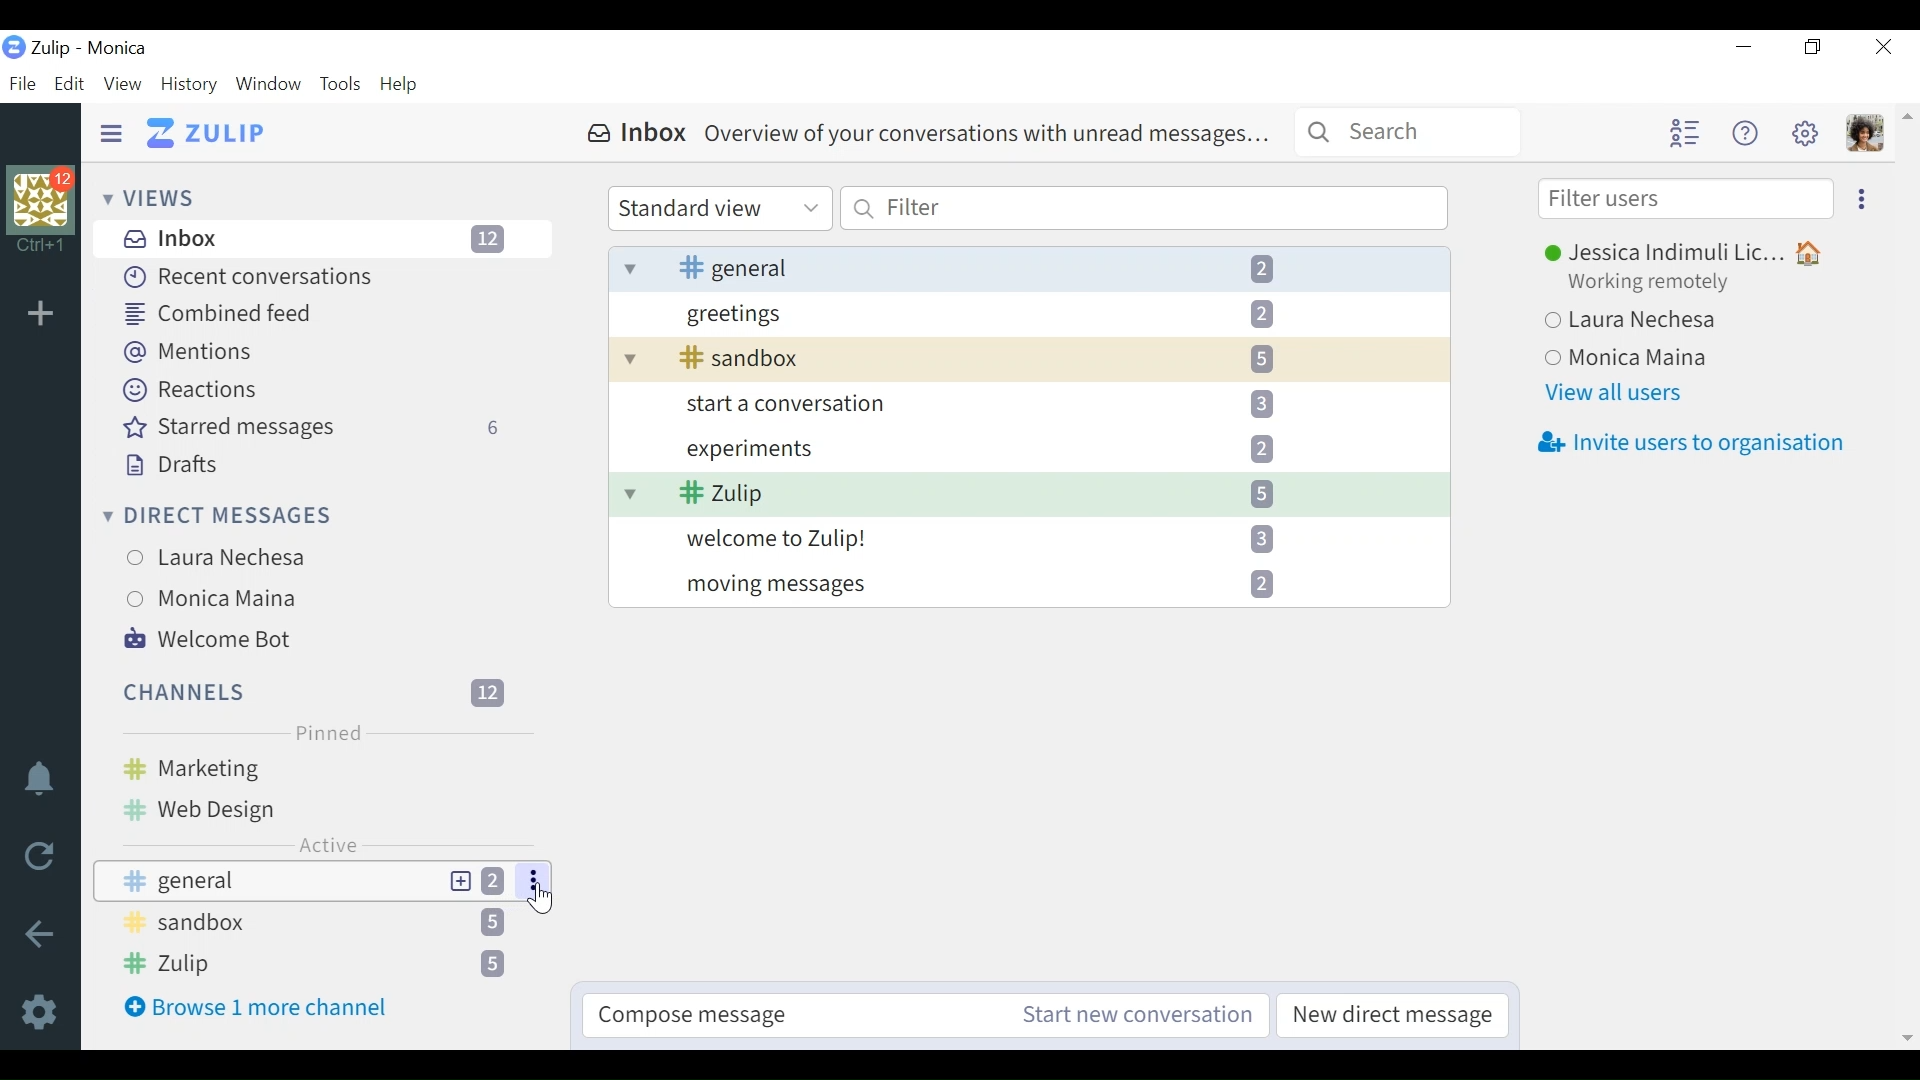 The width and height of the screenshot is (1920, 1080). Describe the element at coordinates (167, 466) in the screenshot. I see `Drafts` at that location.